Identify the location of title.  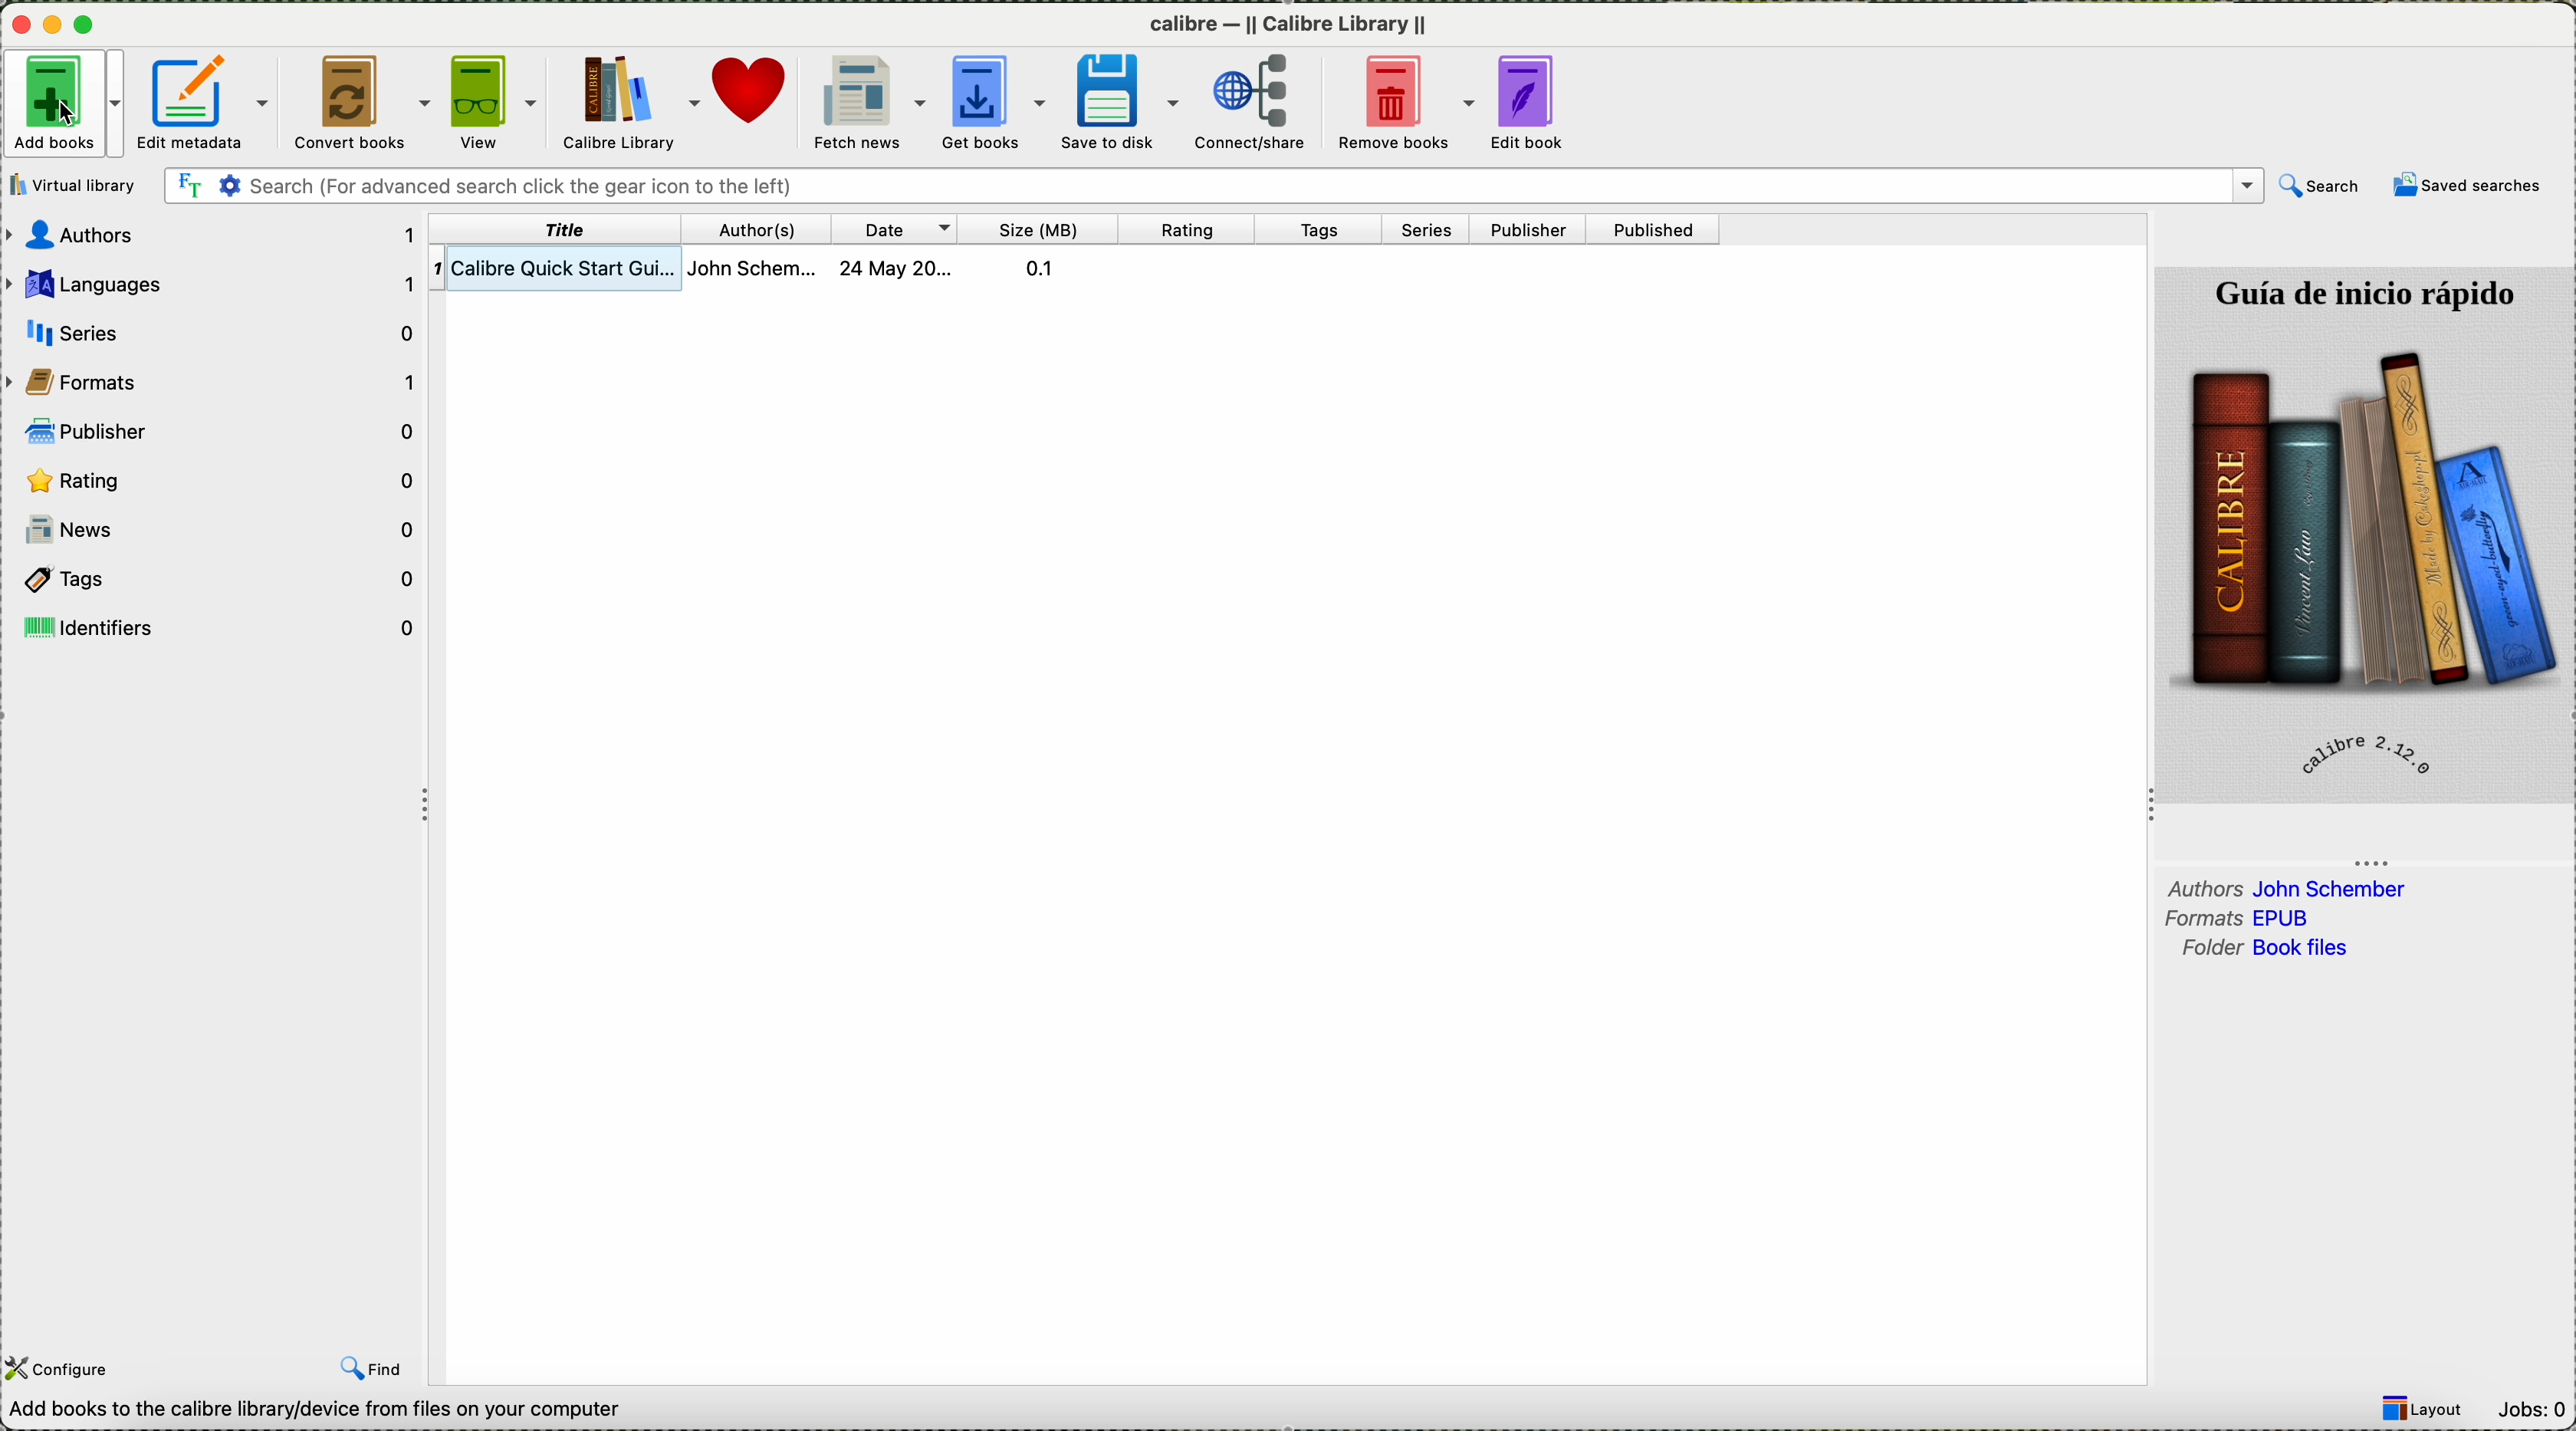
(557, 230).